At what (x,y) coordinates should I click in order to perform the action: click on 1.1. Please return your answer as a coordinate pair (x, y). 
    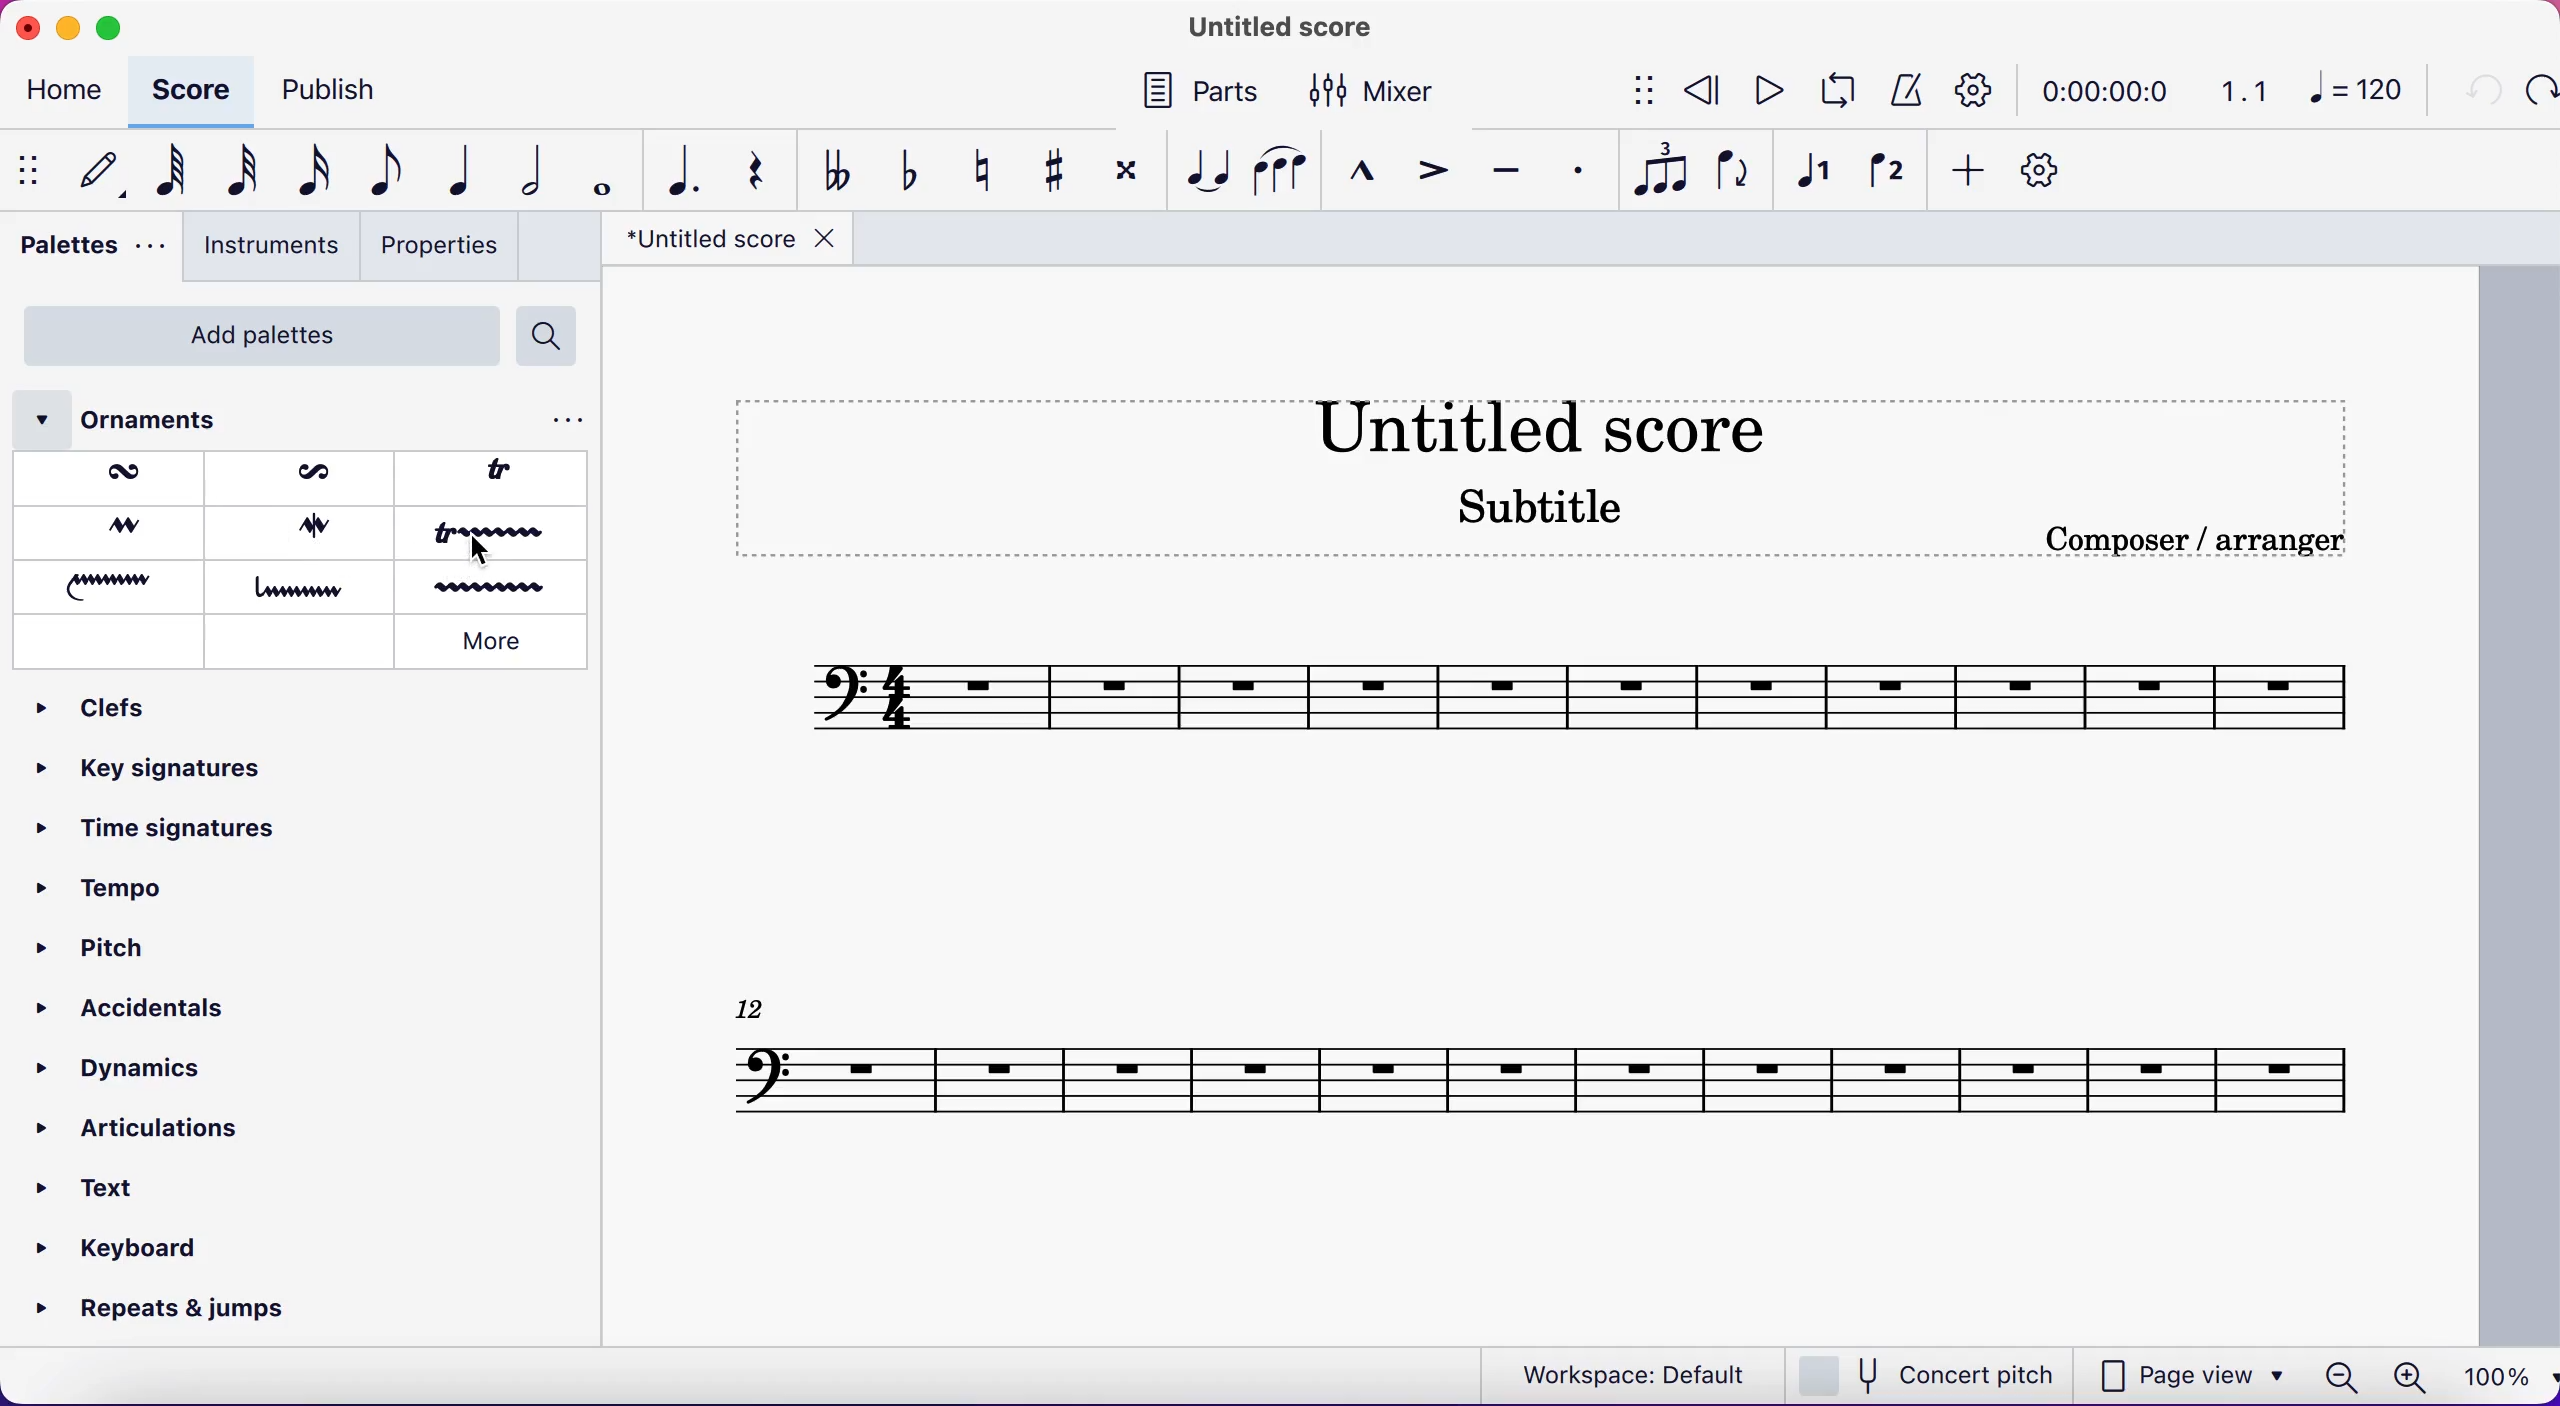
    Looking at the image, I should click on (2246, 90).